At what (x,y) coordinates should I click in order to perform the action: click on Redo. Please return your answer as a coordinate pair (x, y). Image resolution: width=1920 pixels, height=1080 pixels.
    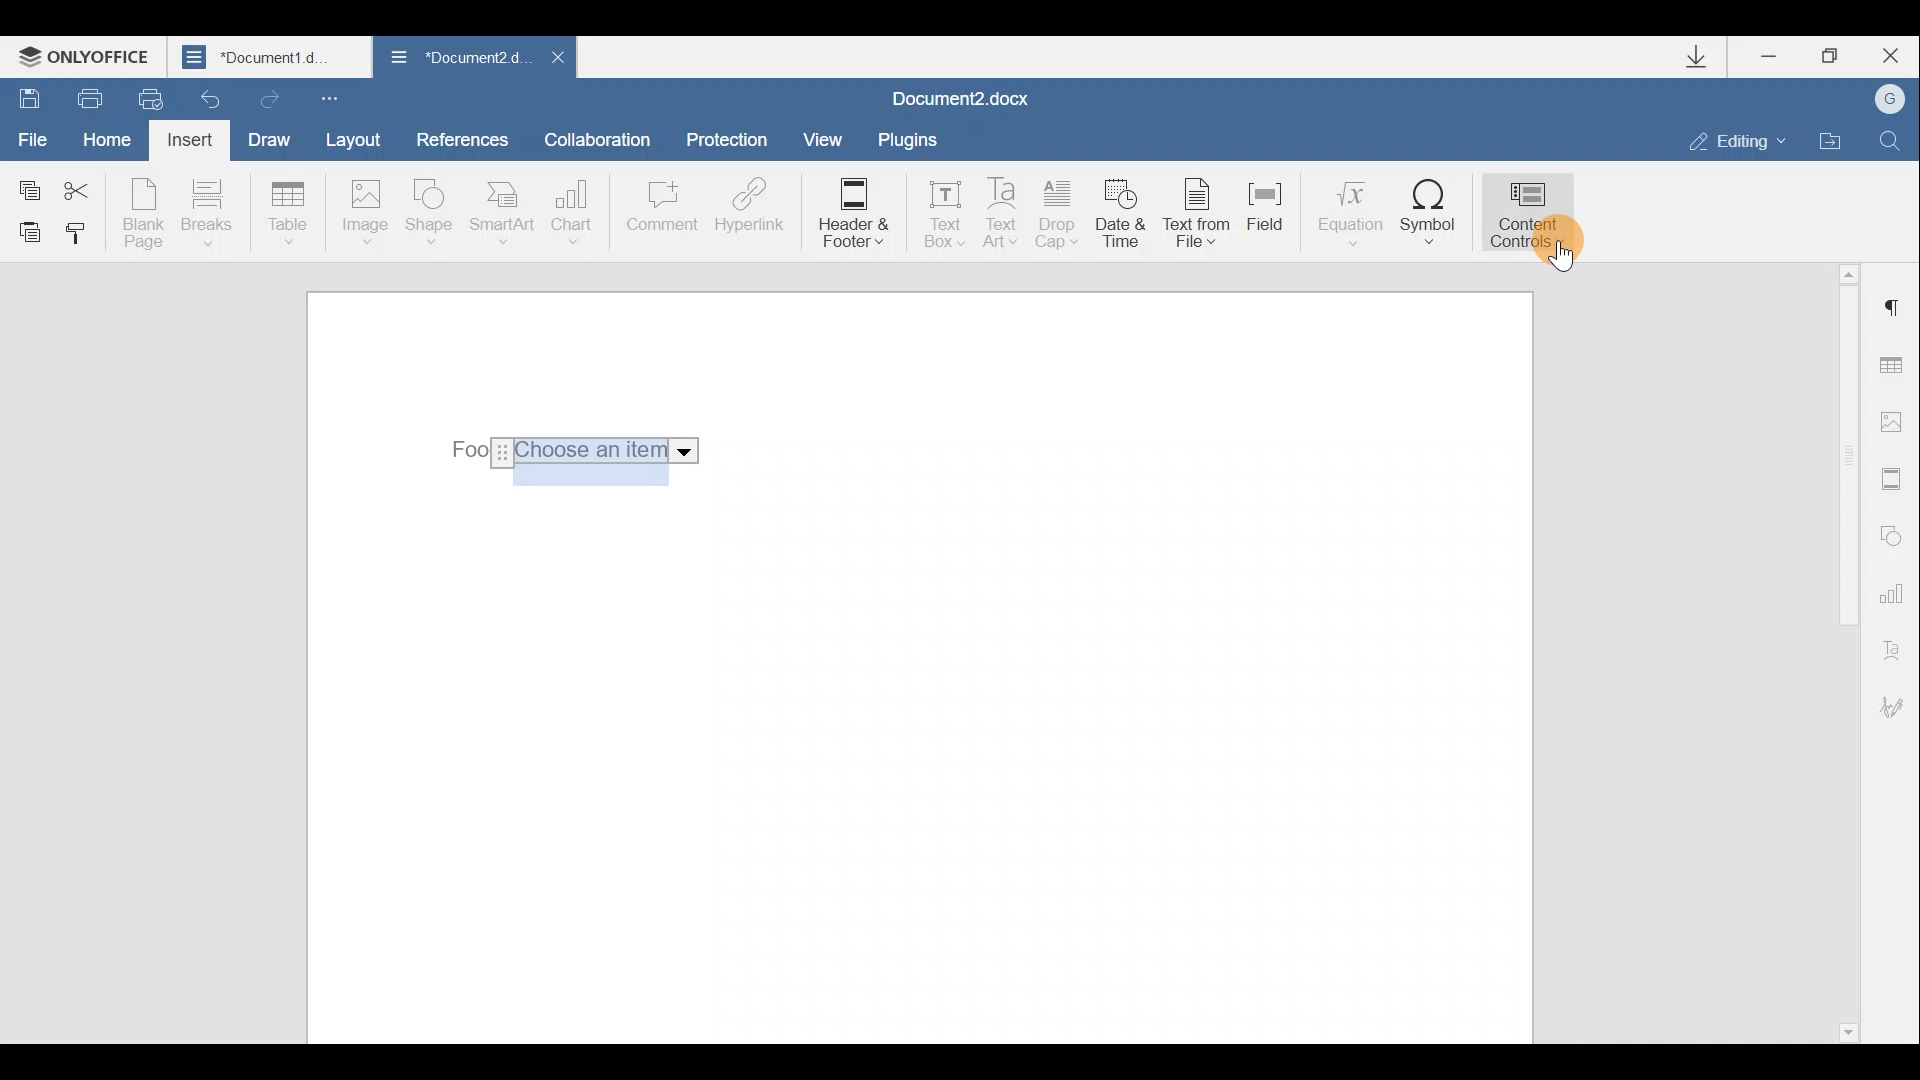
    Looking at the image, I should click on (266, 95).